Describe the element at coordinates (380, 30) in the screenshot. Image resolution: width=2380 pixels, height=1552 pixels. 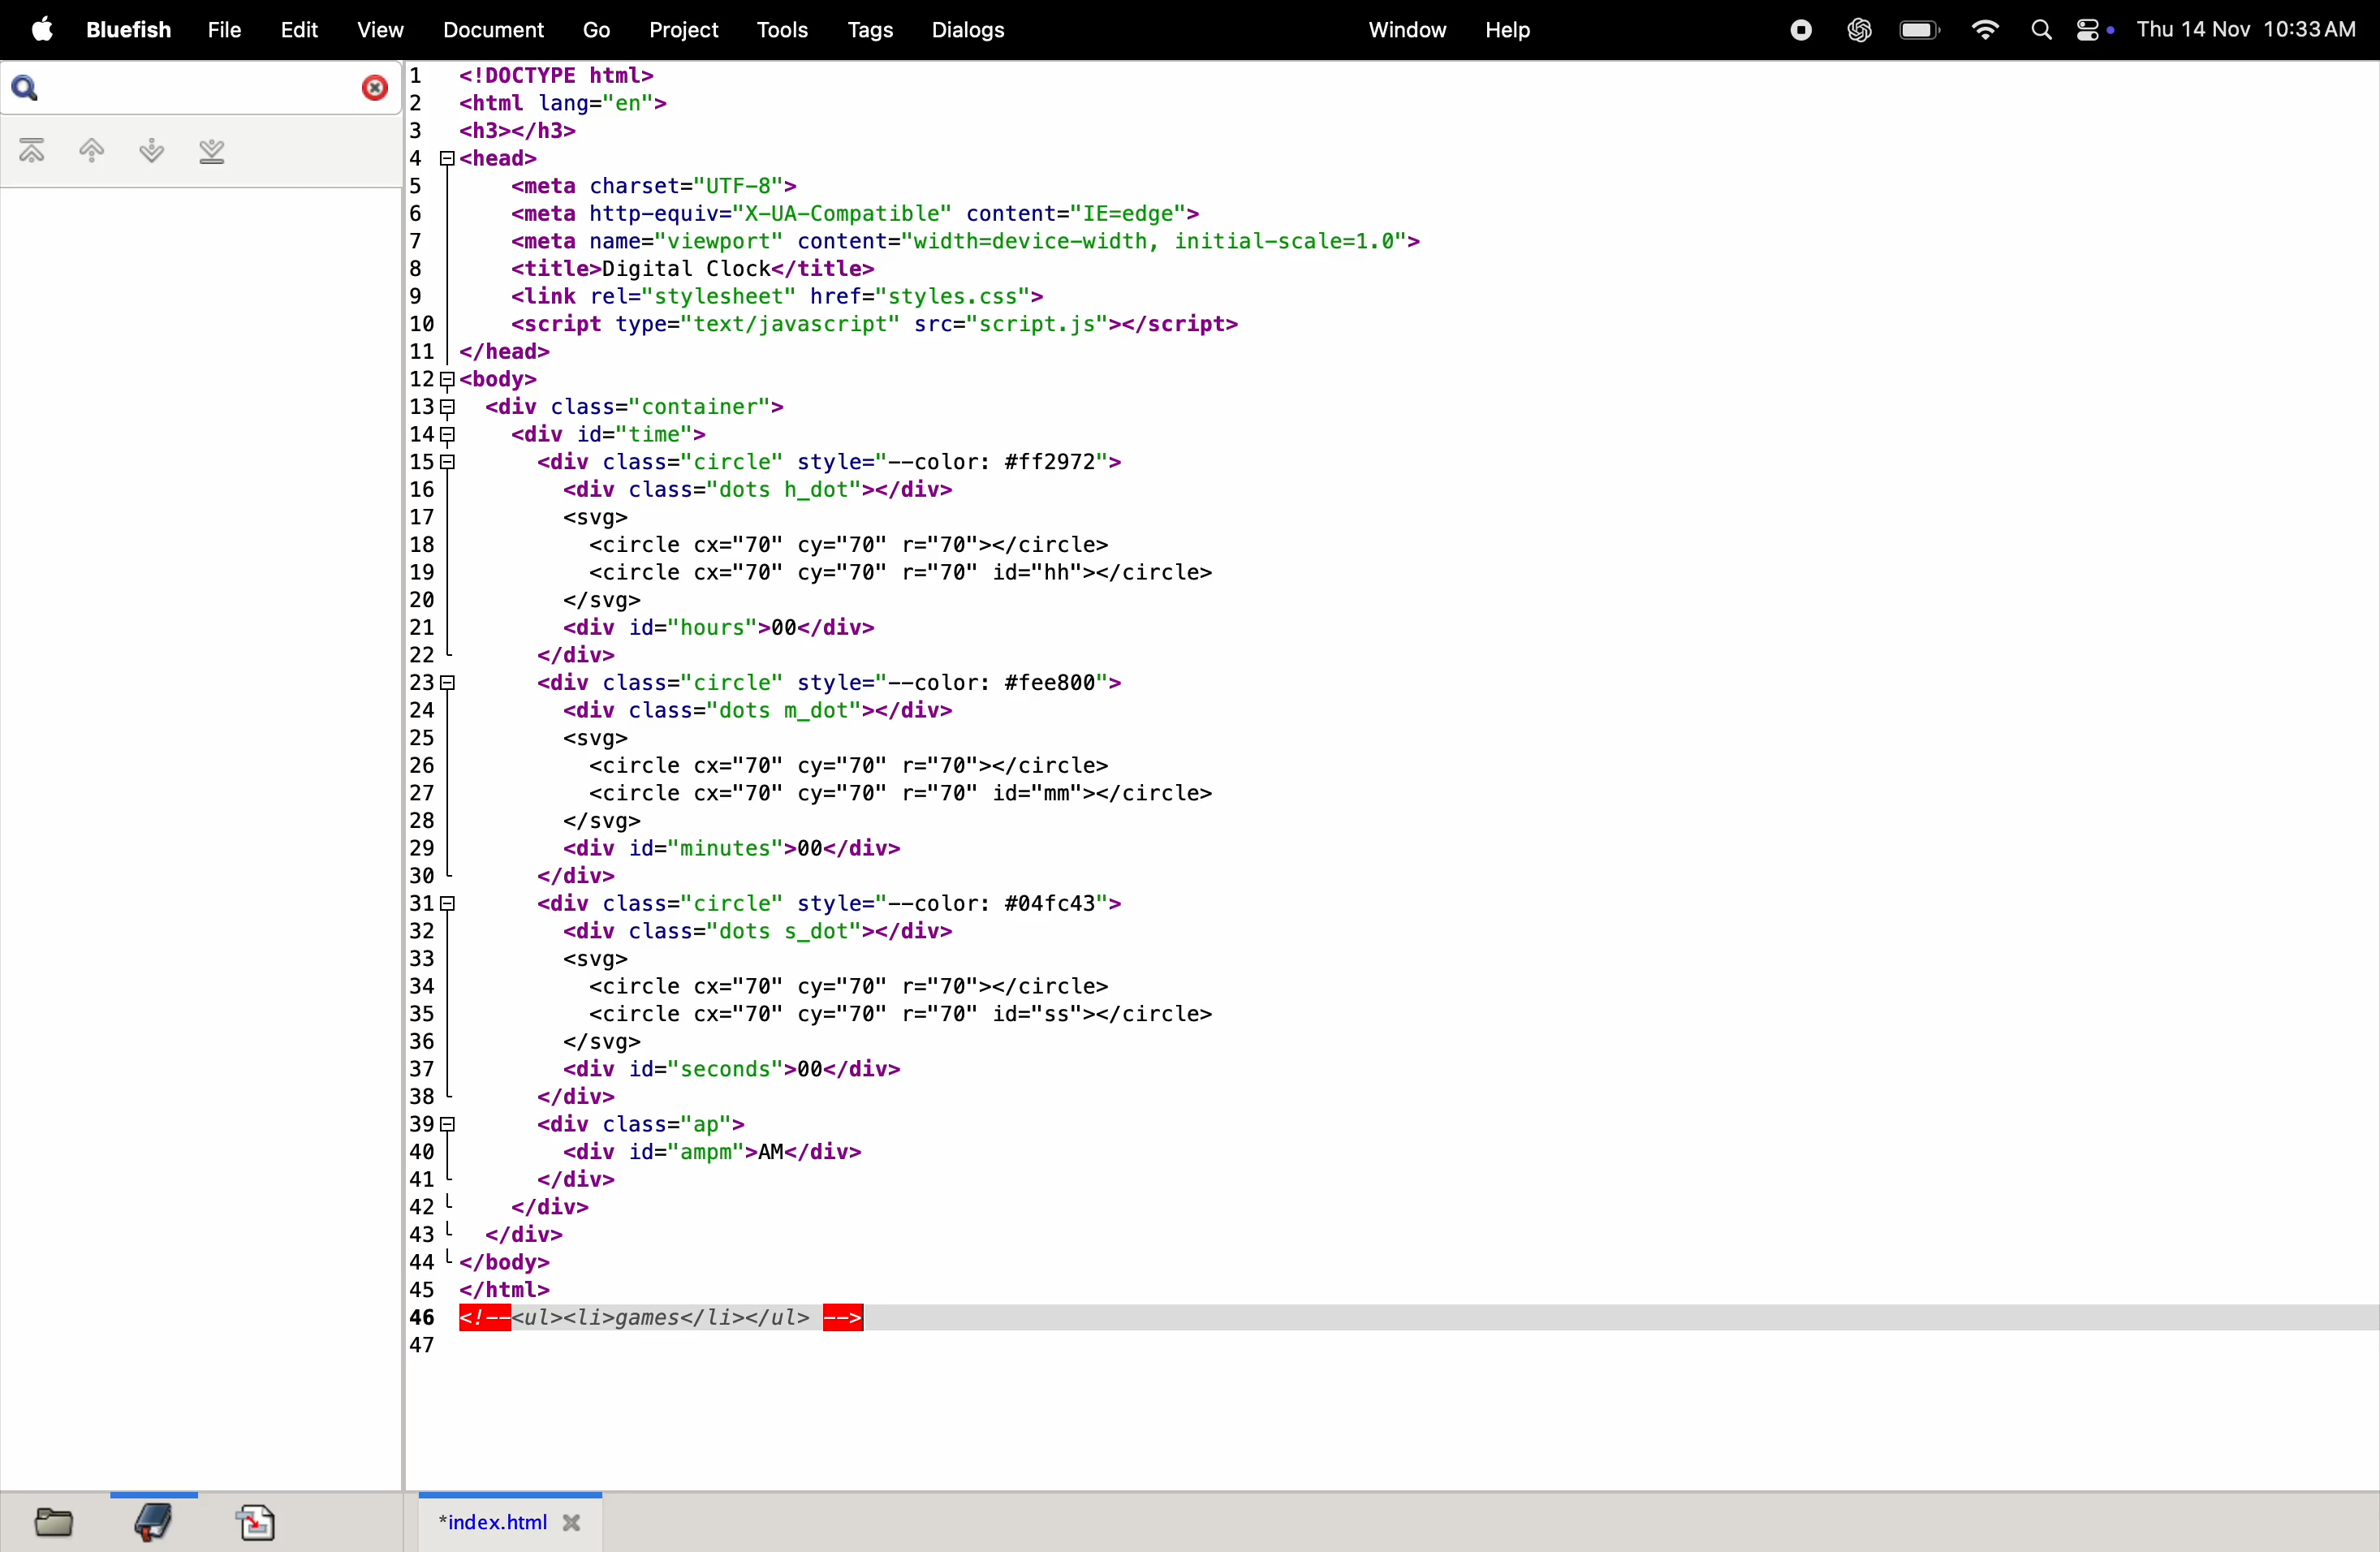
I see `View` at that location.